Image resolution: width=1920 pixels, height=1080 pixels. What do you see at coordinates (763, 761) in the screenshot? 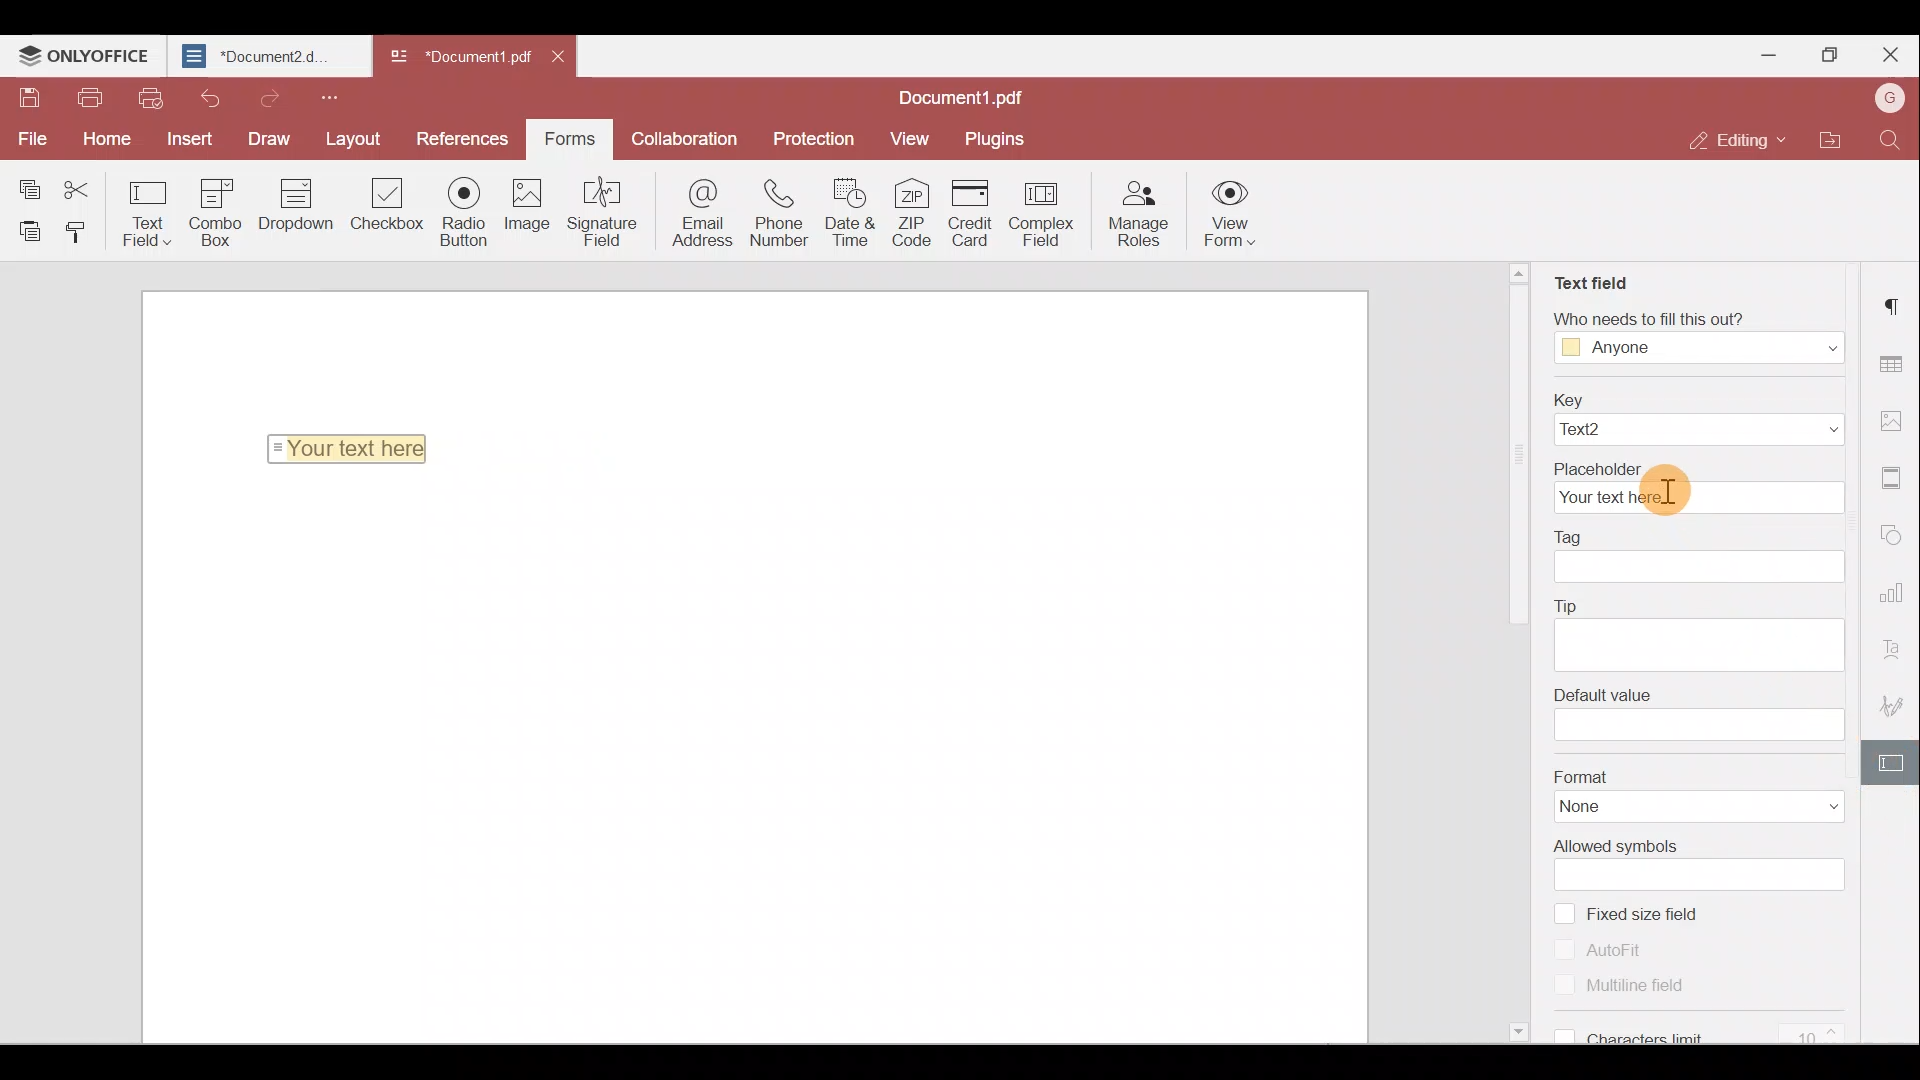
I see `Working area` at bounding box center [763, 761].